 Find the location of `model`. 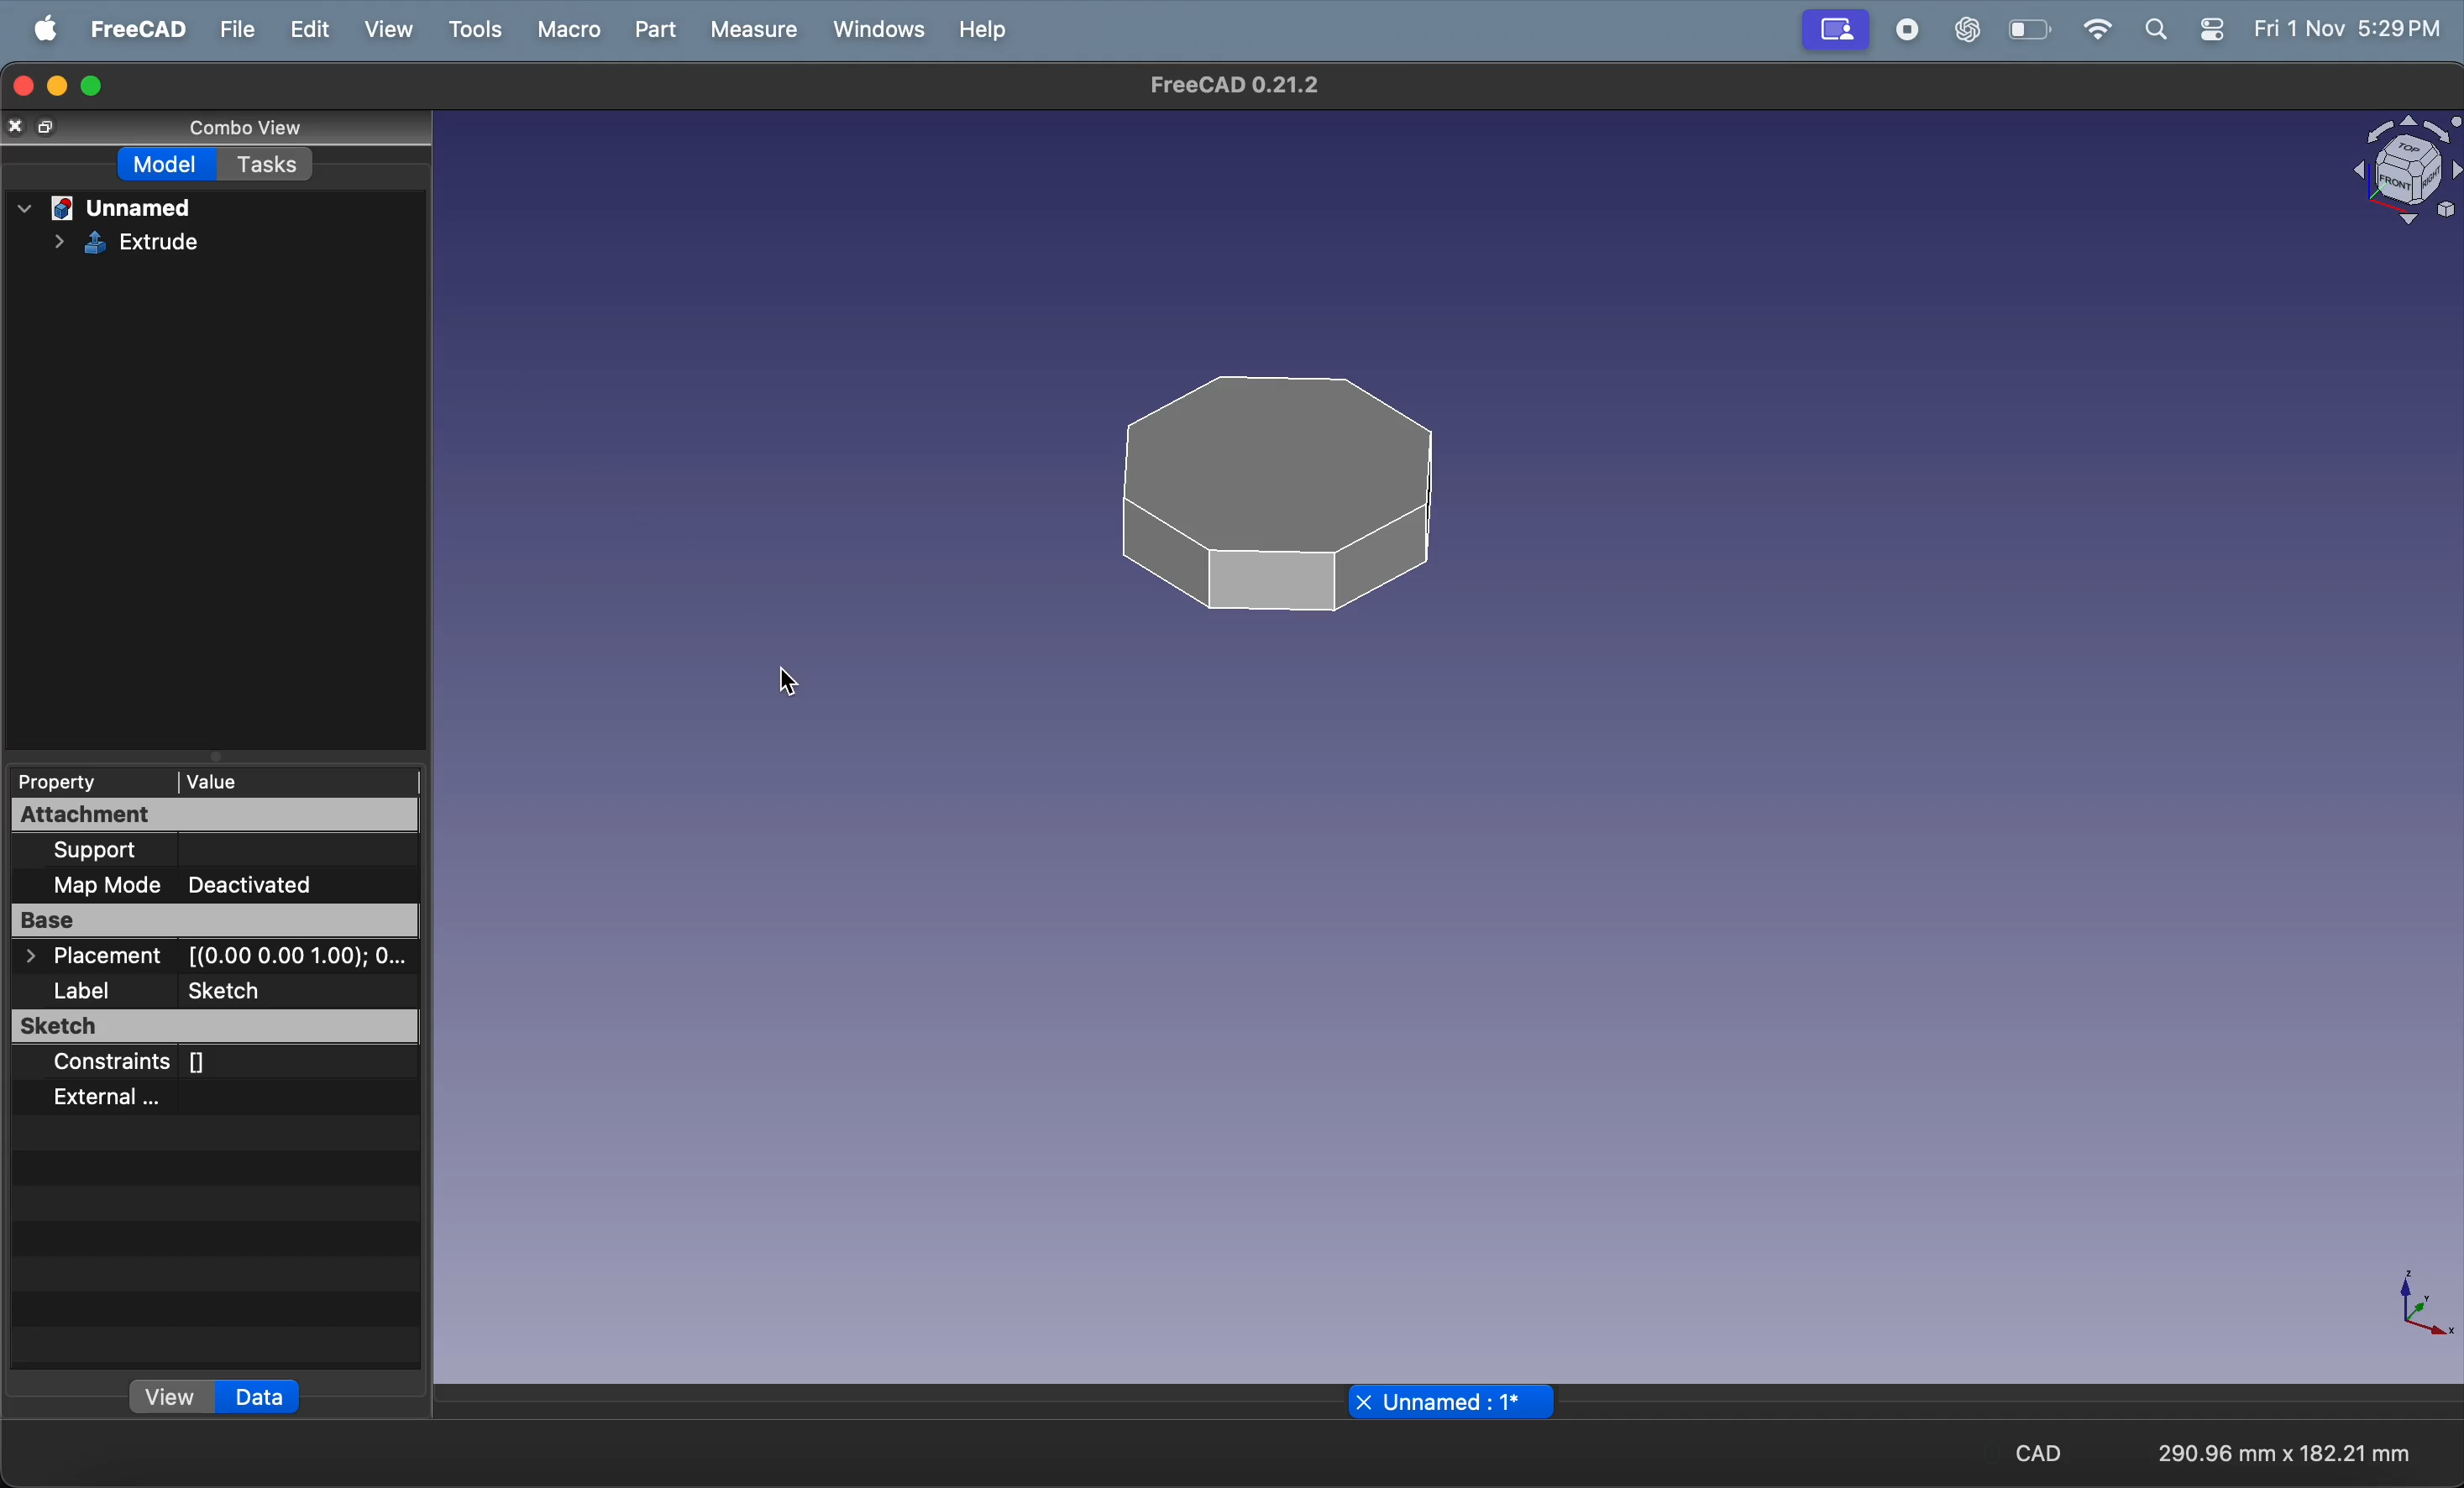

model is located at coordinates (159, 164).